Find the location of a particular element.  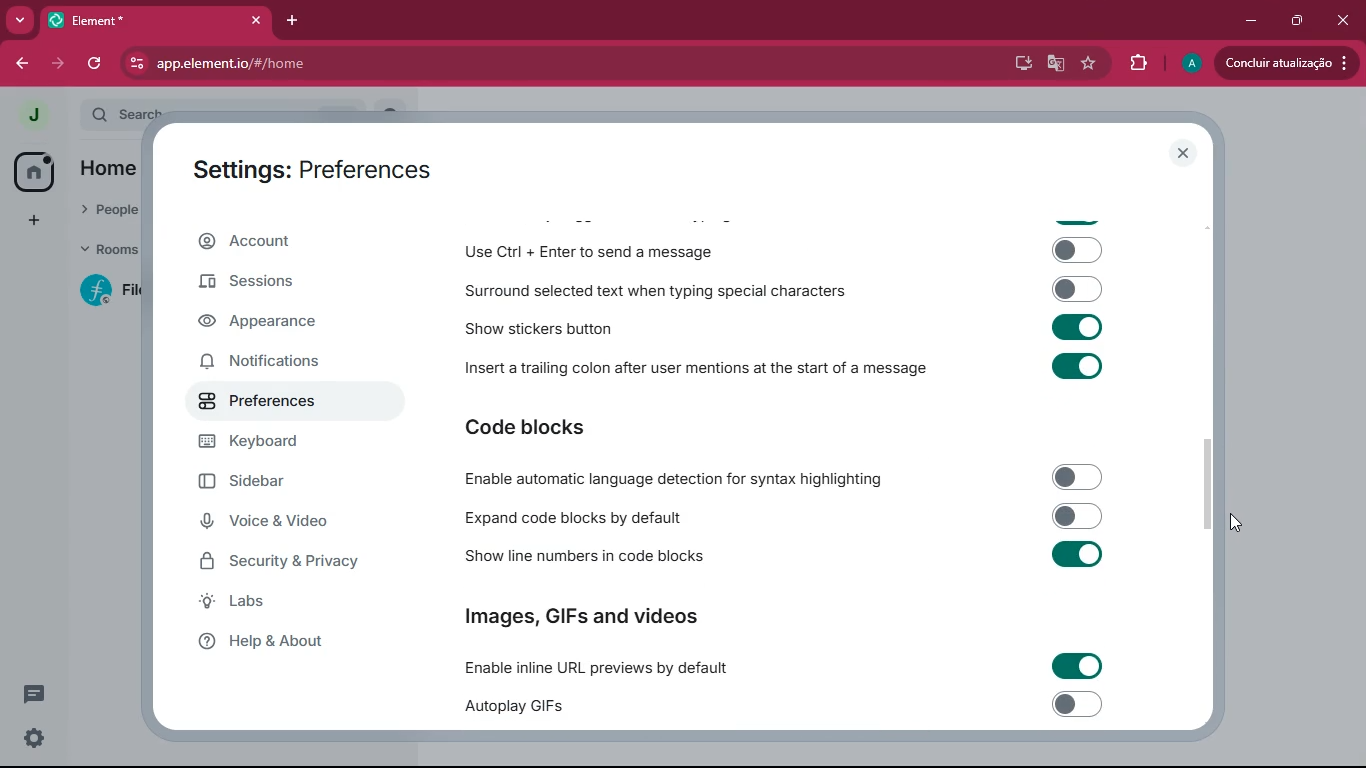

more is located at coordinates (34, 222).